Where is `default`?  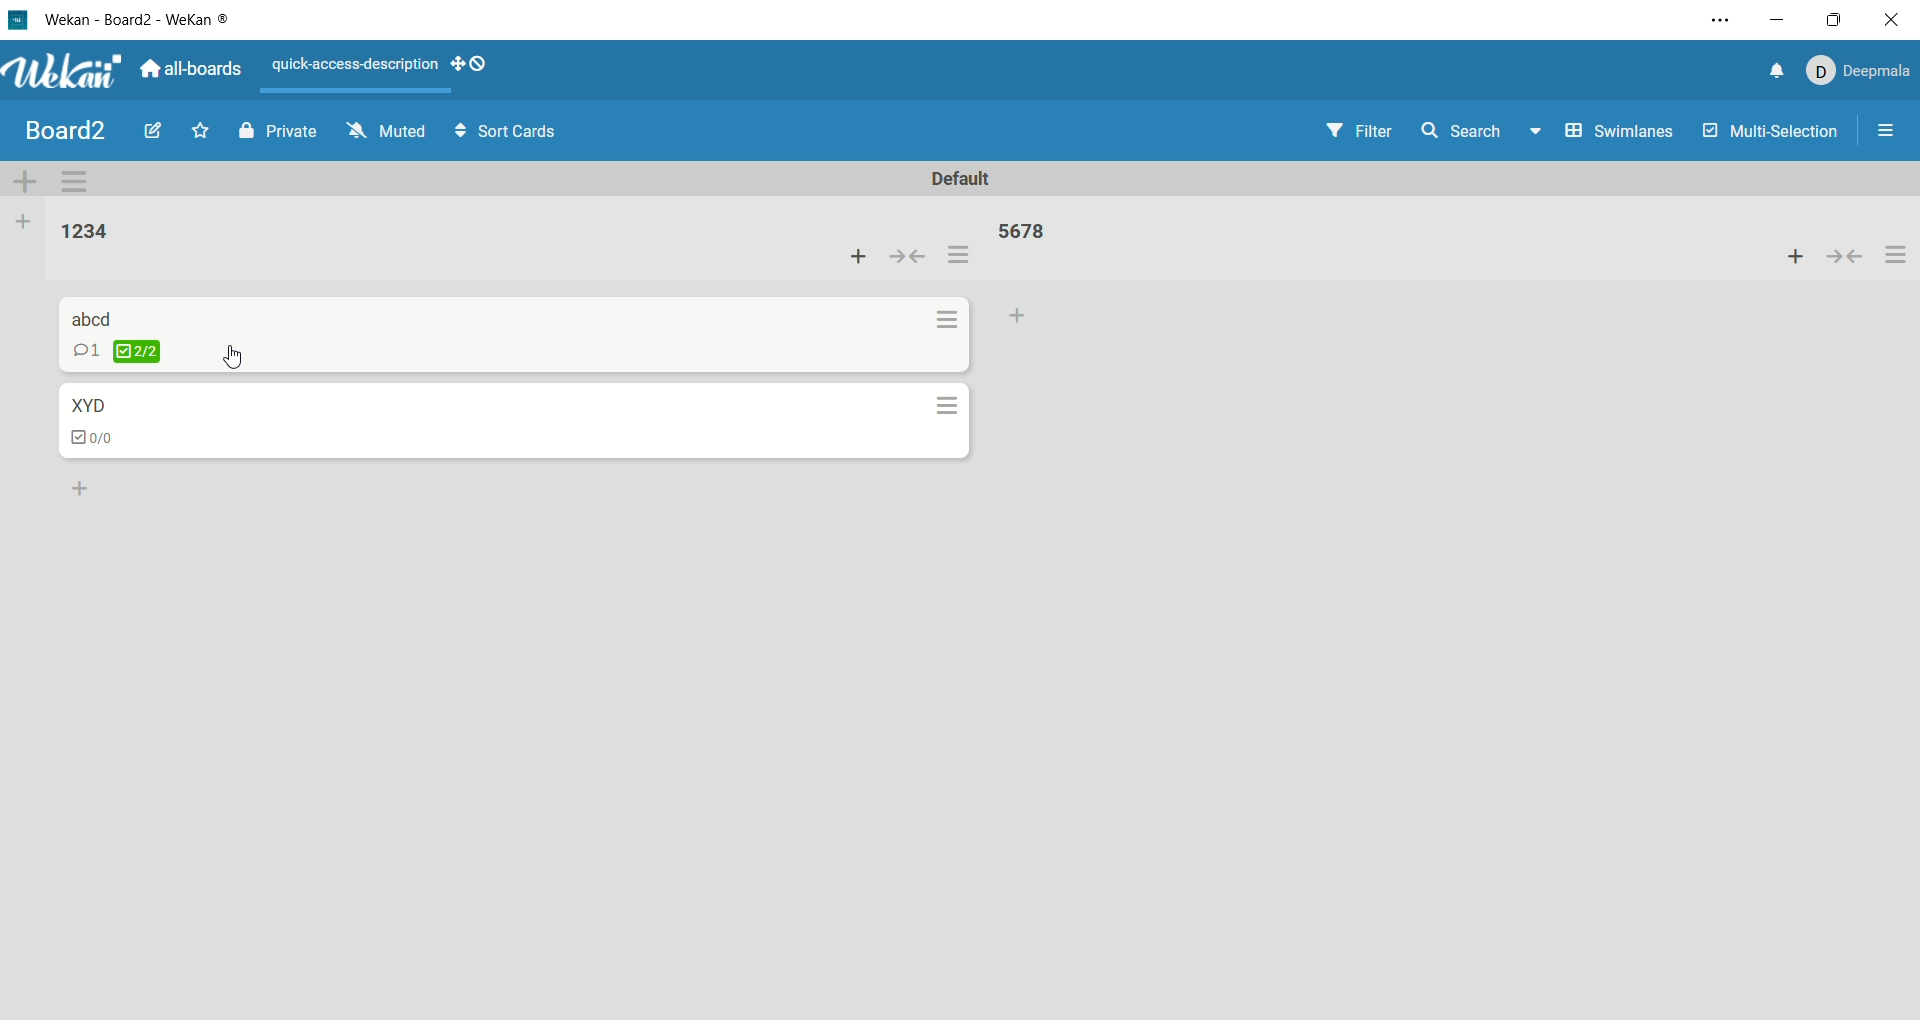 default is located at coordinates (961, 178).